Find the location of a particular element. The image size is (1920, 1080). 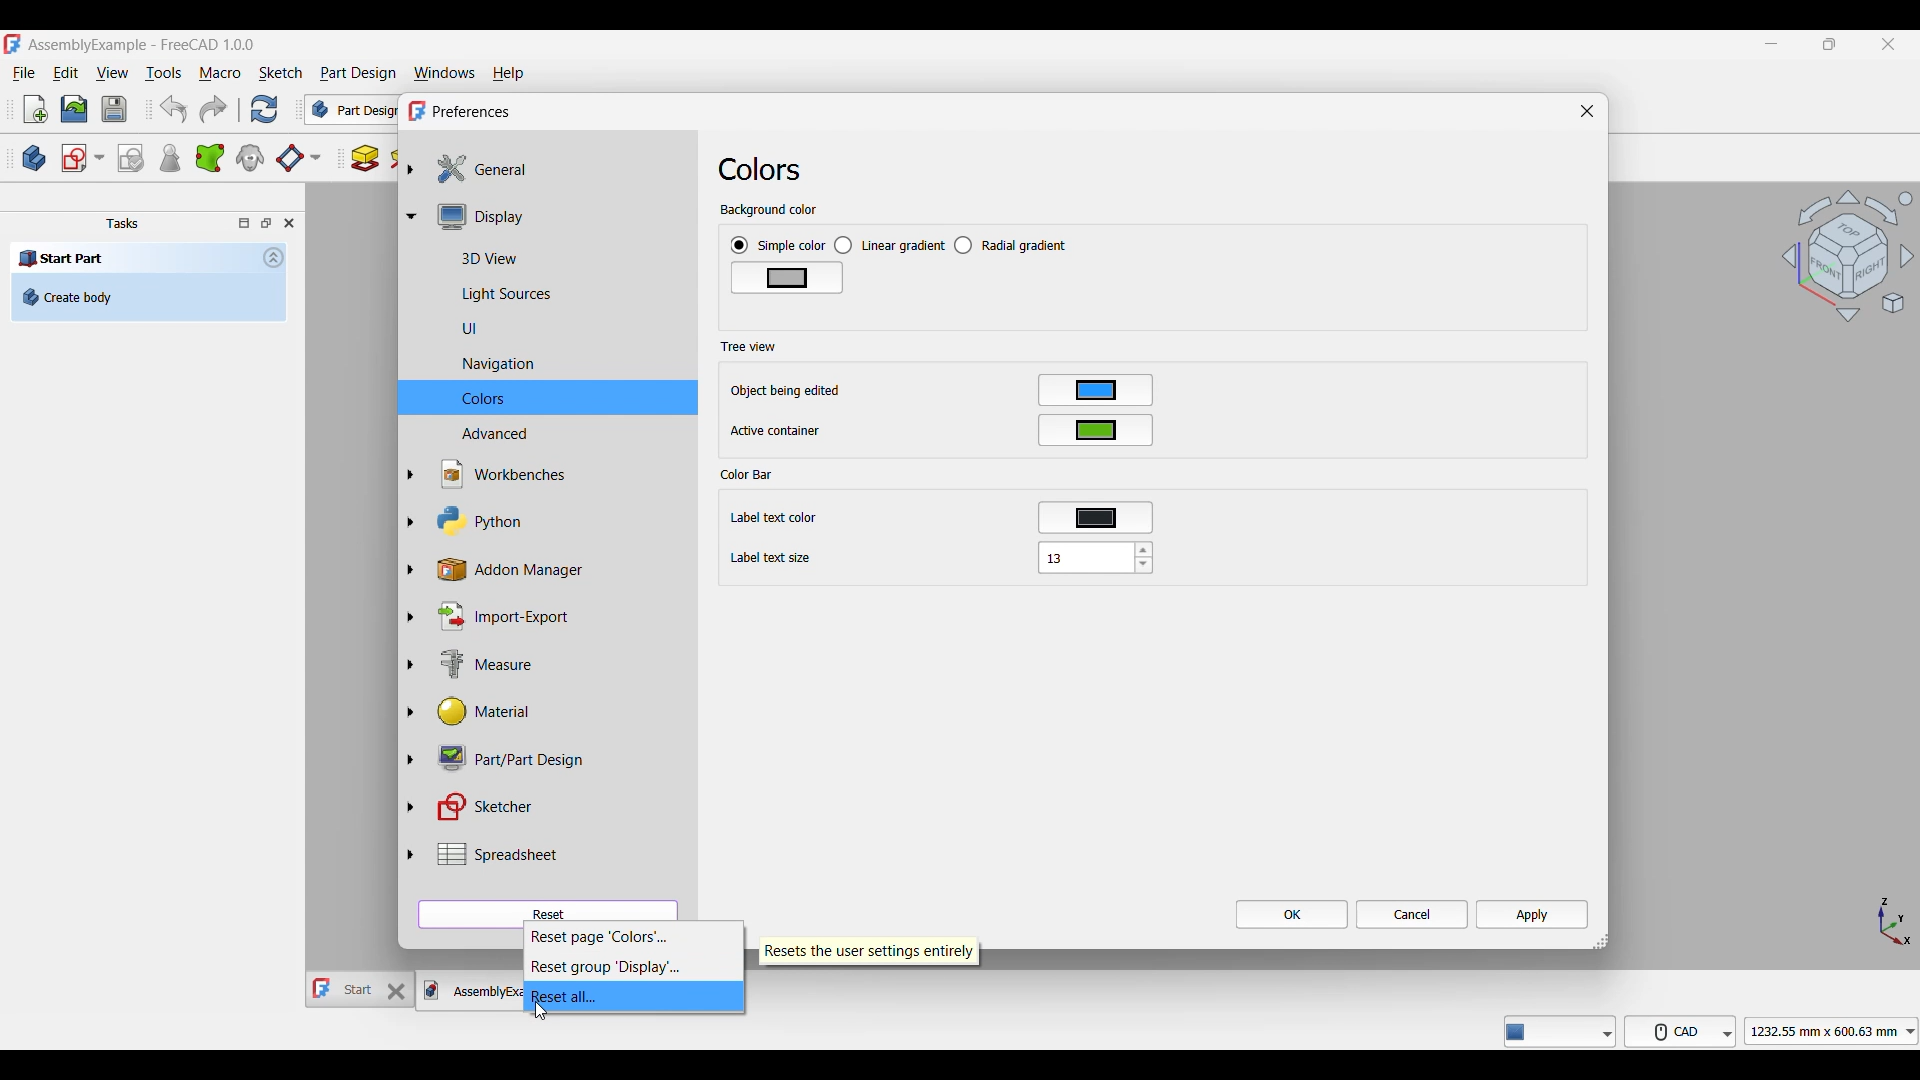

Tools menu is located at coordinates (163, 73).